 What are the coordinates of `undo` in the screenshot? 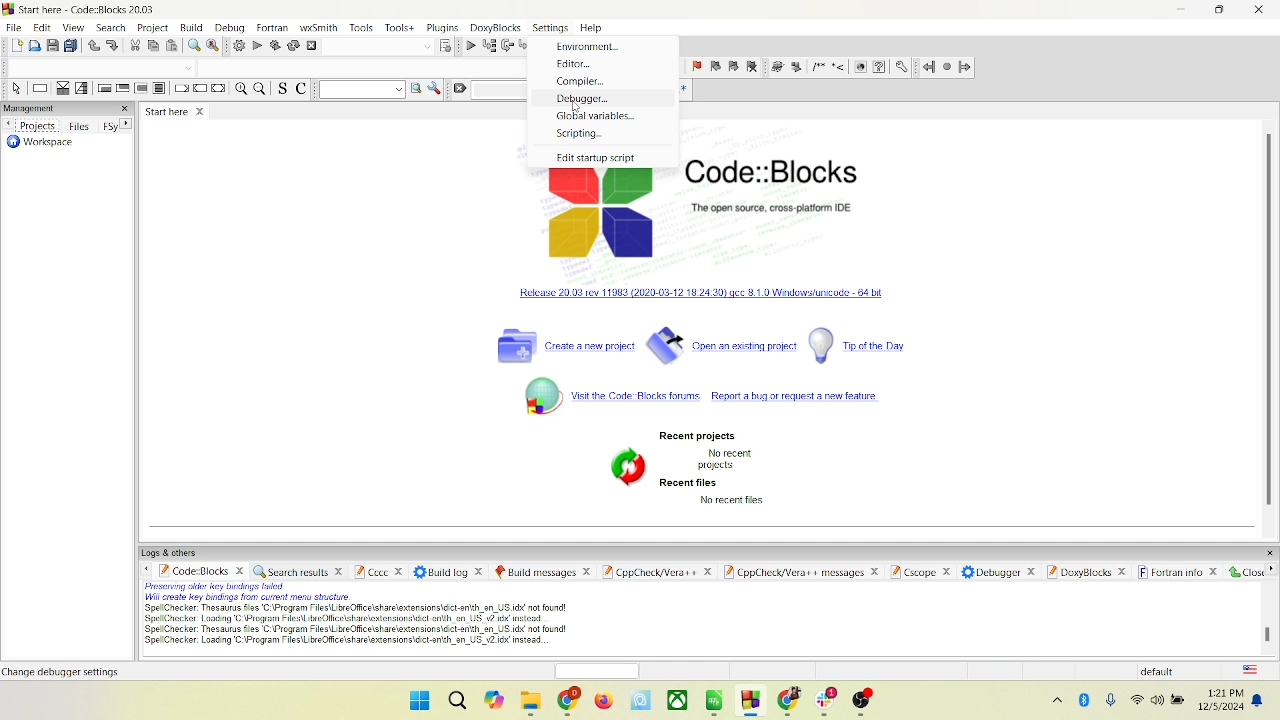 It's located at (93, 46).